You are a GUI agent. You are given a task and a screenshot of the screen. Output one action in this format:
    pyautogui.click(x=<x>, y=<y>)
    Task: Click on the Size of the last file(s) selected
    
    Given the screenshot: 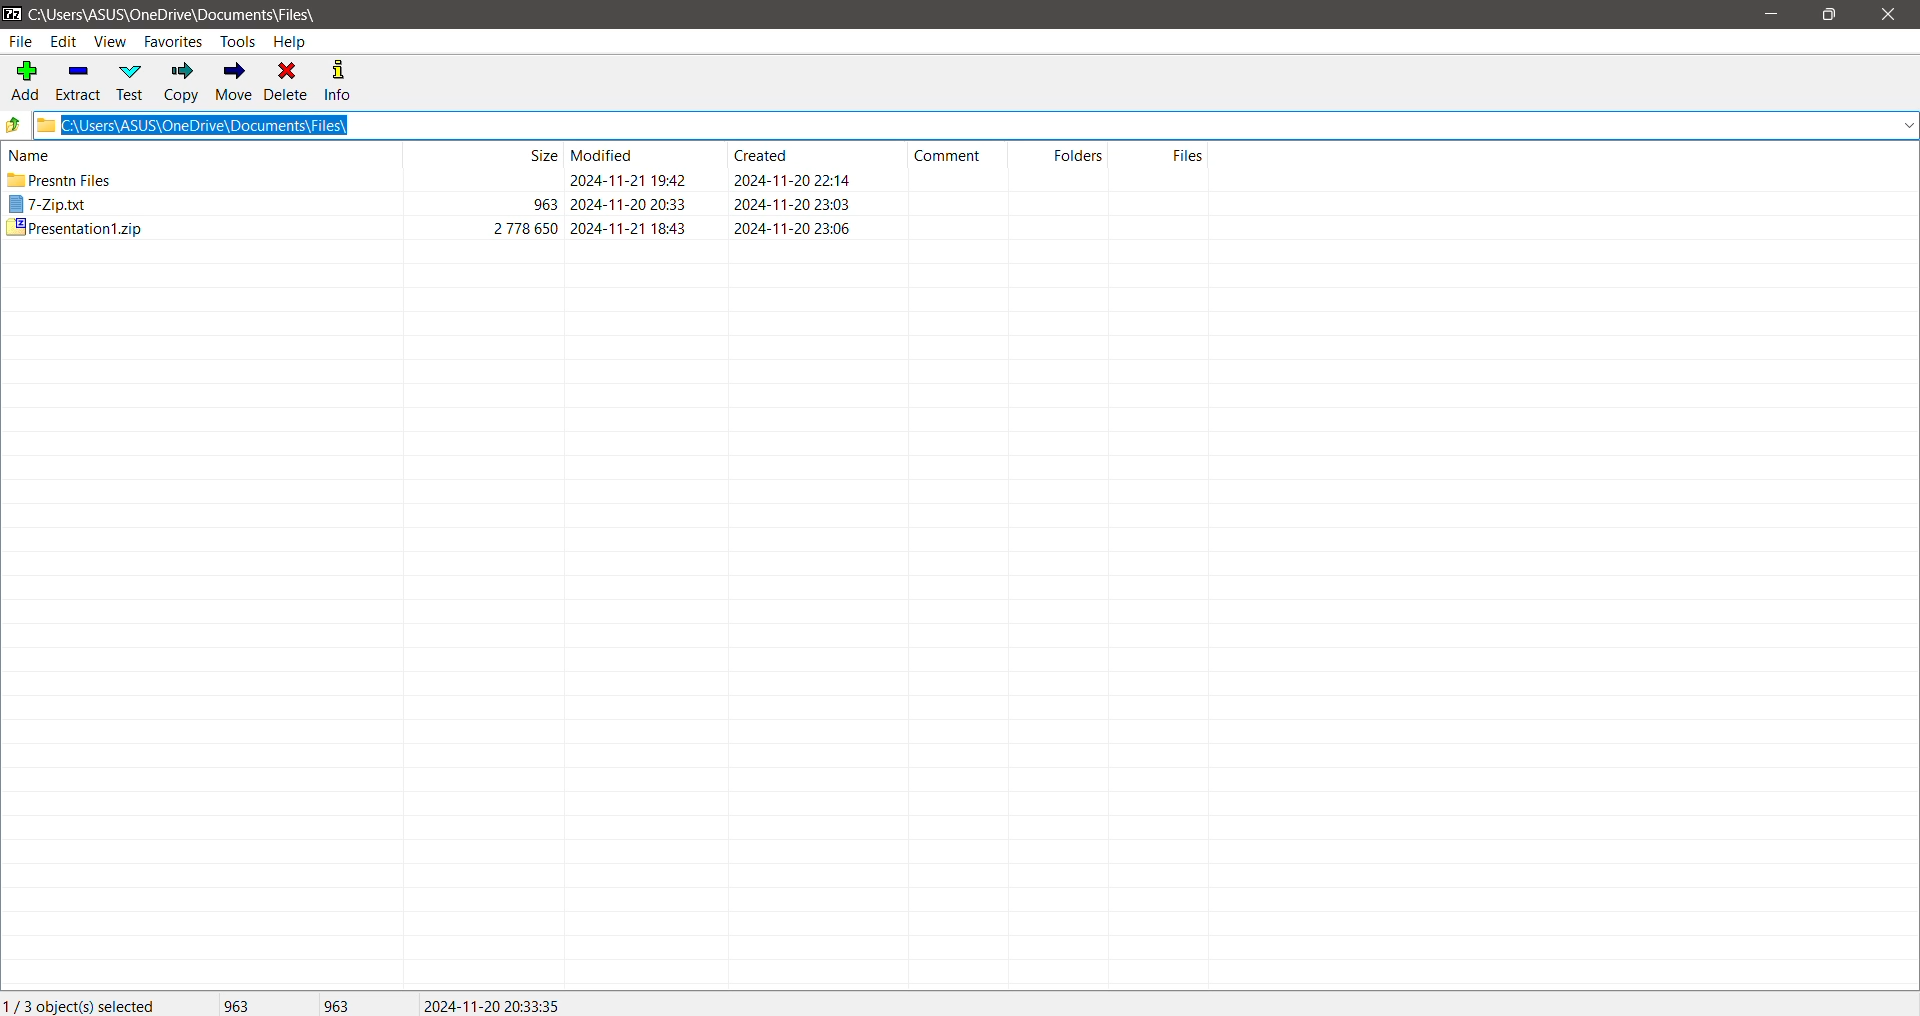 What is the action you would take?
    pyautogui.click(x=338, y=1004)
    